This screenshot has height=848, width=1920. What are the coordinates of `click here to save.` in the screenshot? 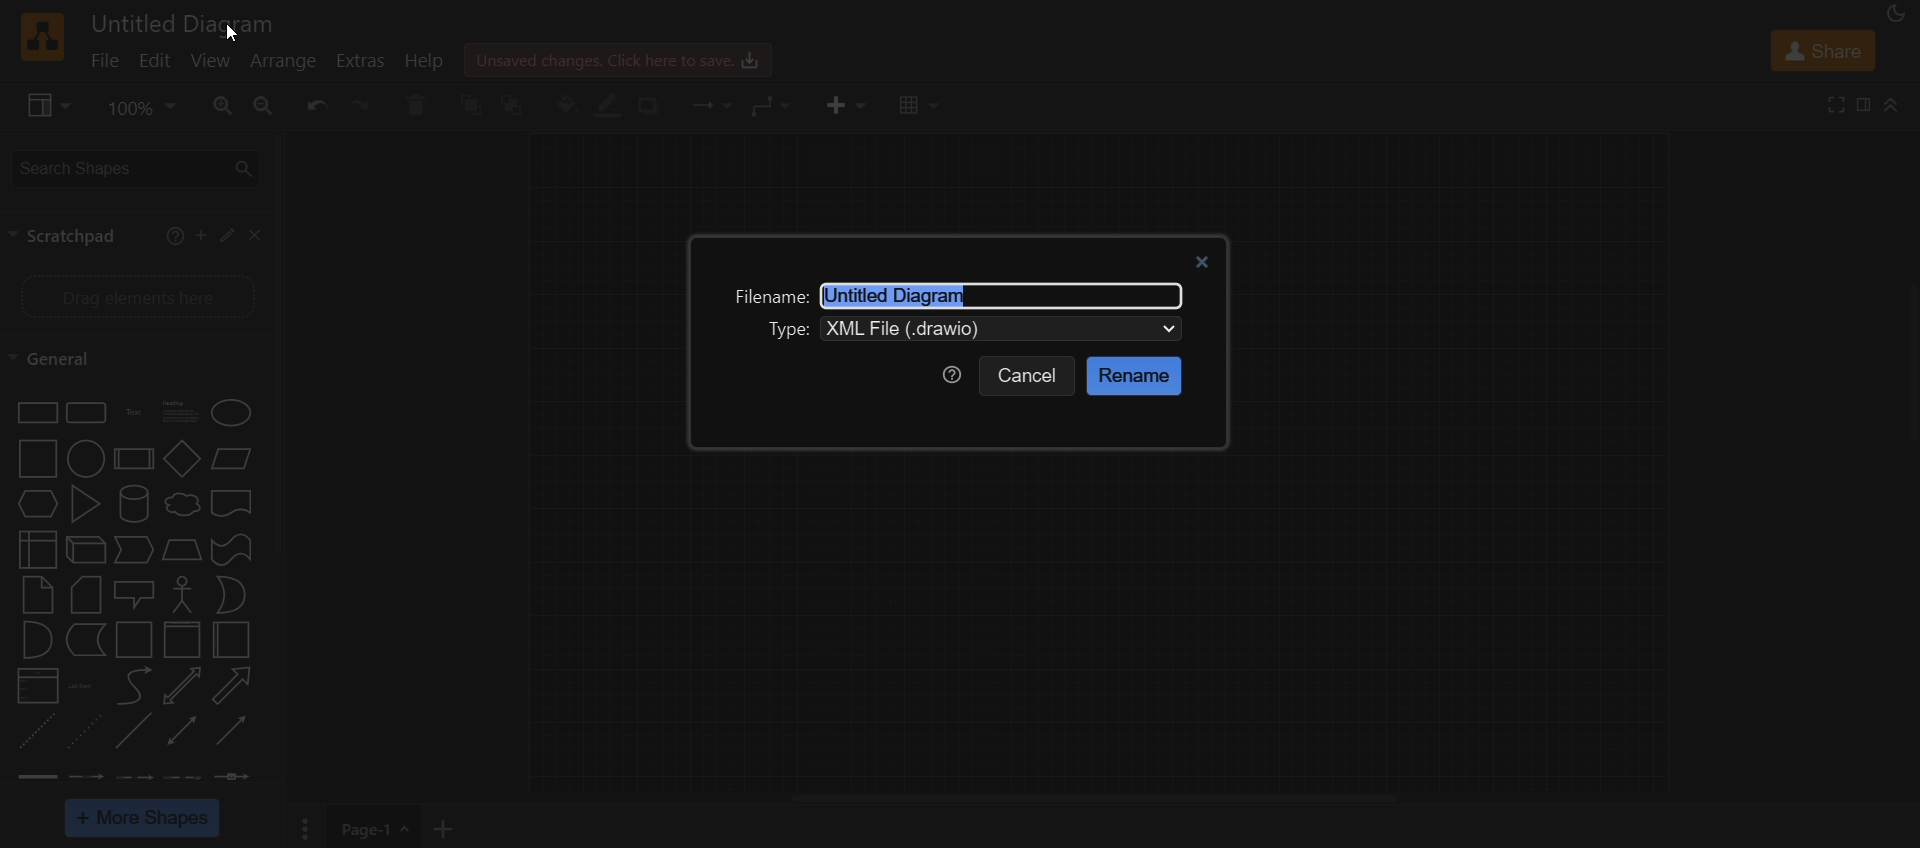 It's located at (616, 58).